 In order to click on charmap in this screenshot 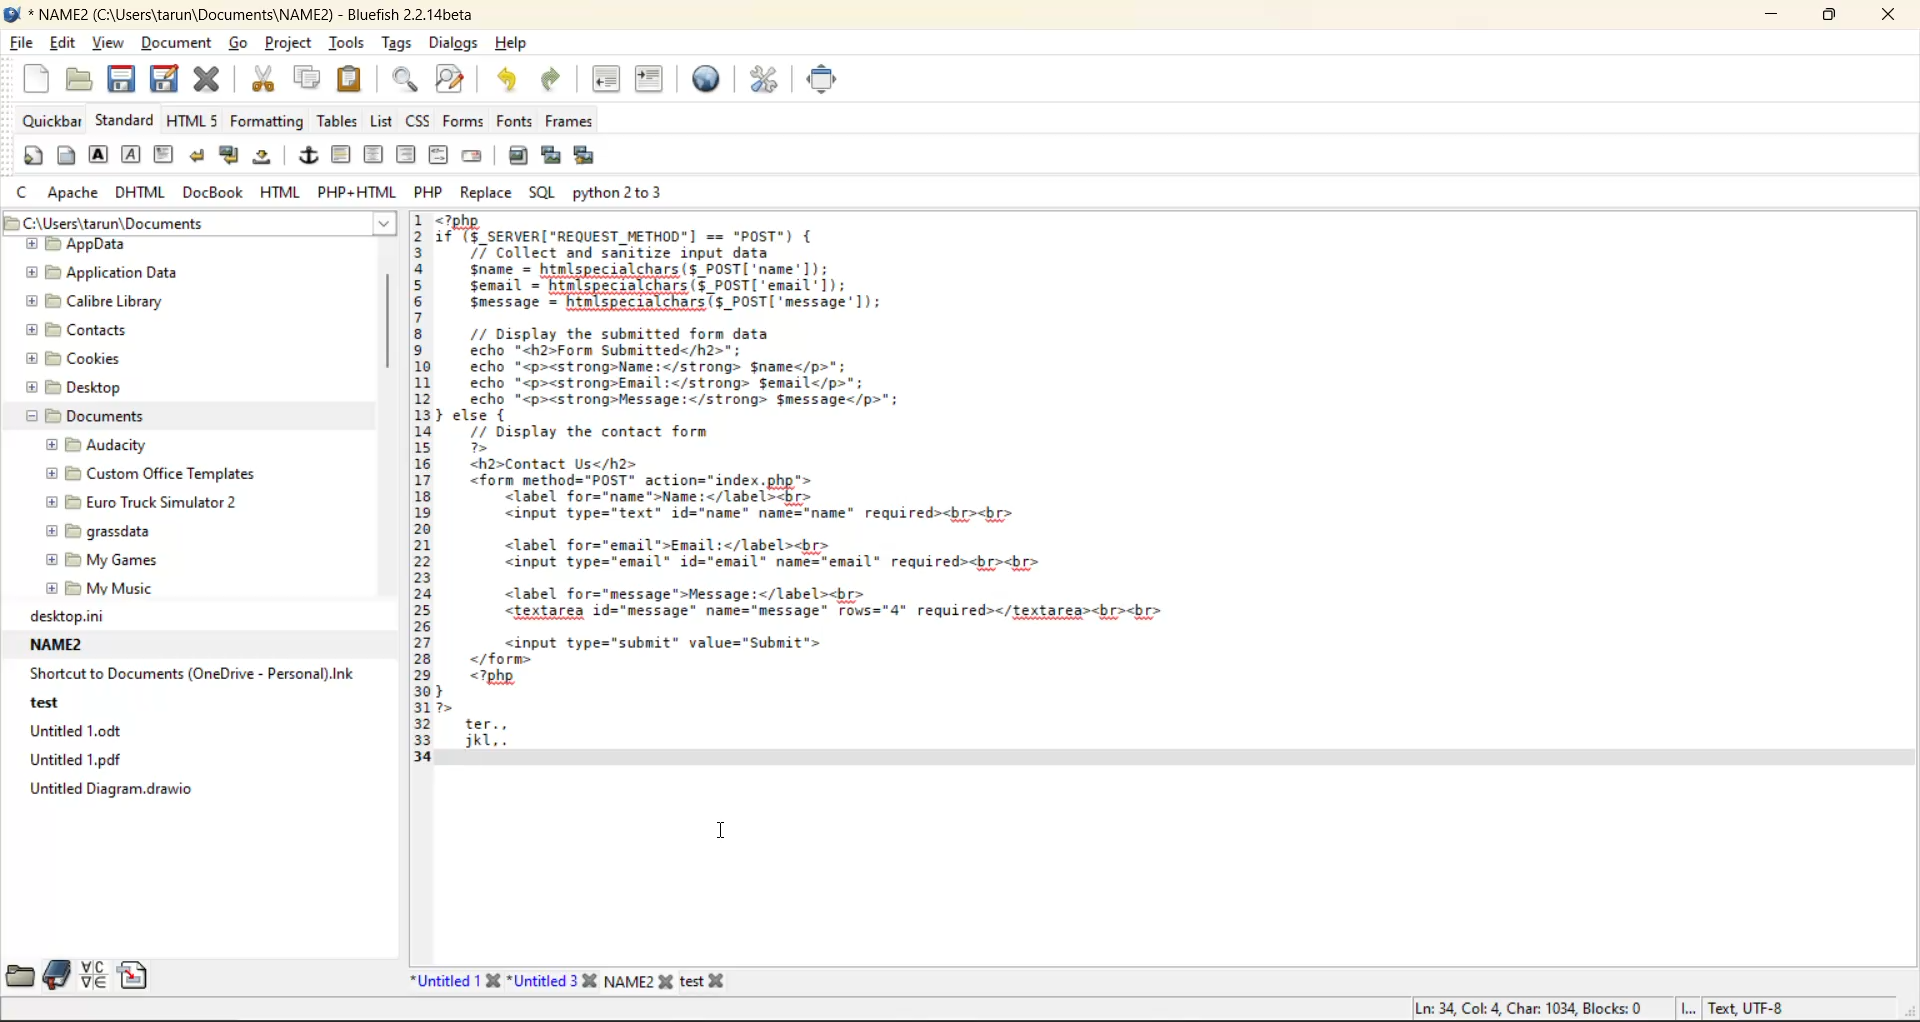, I will do `click(94, 975)`.